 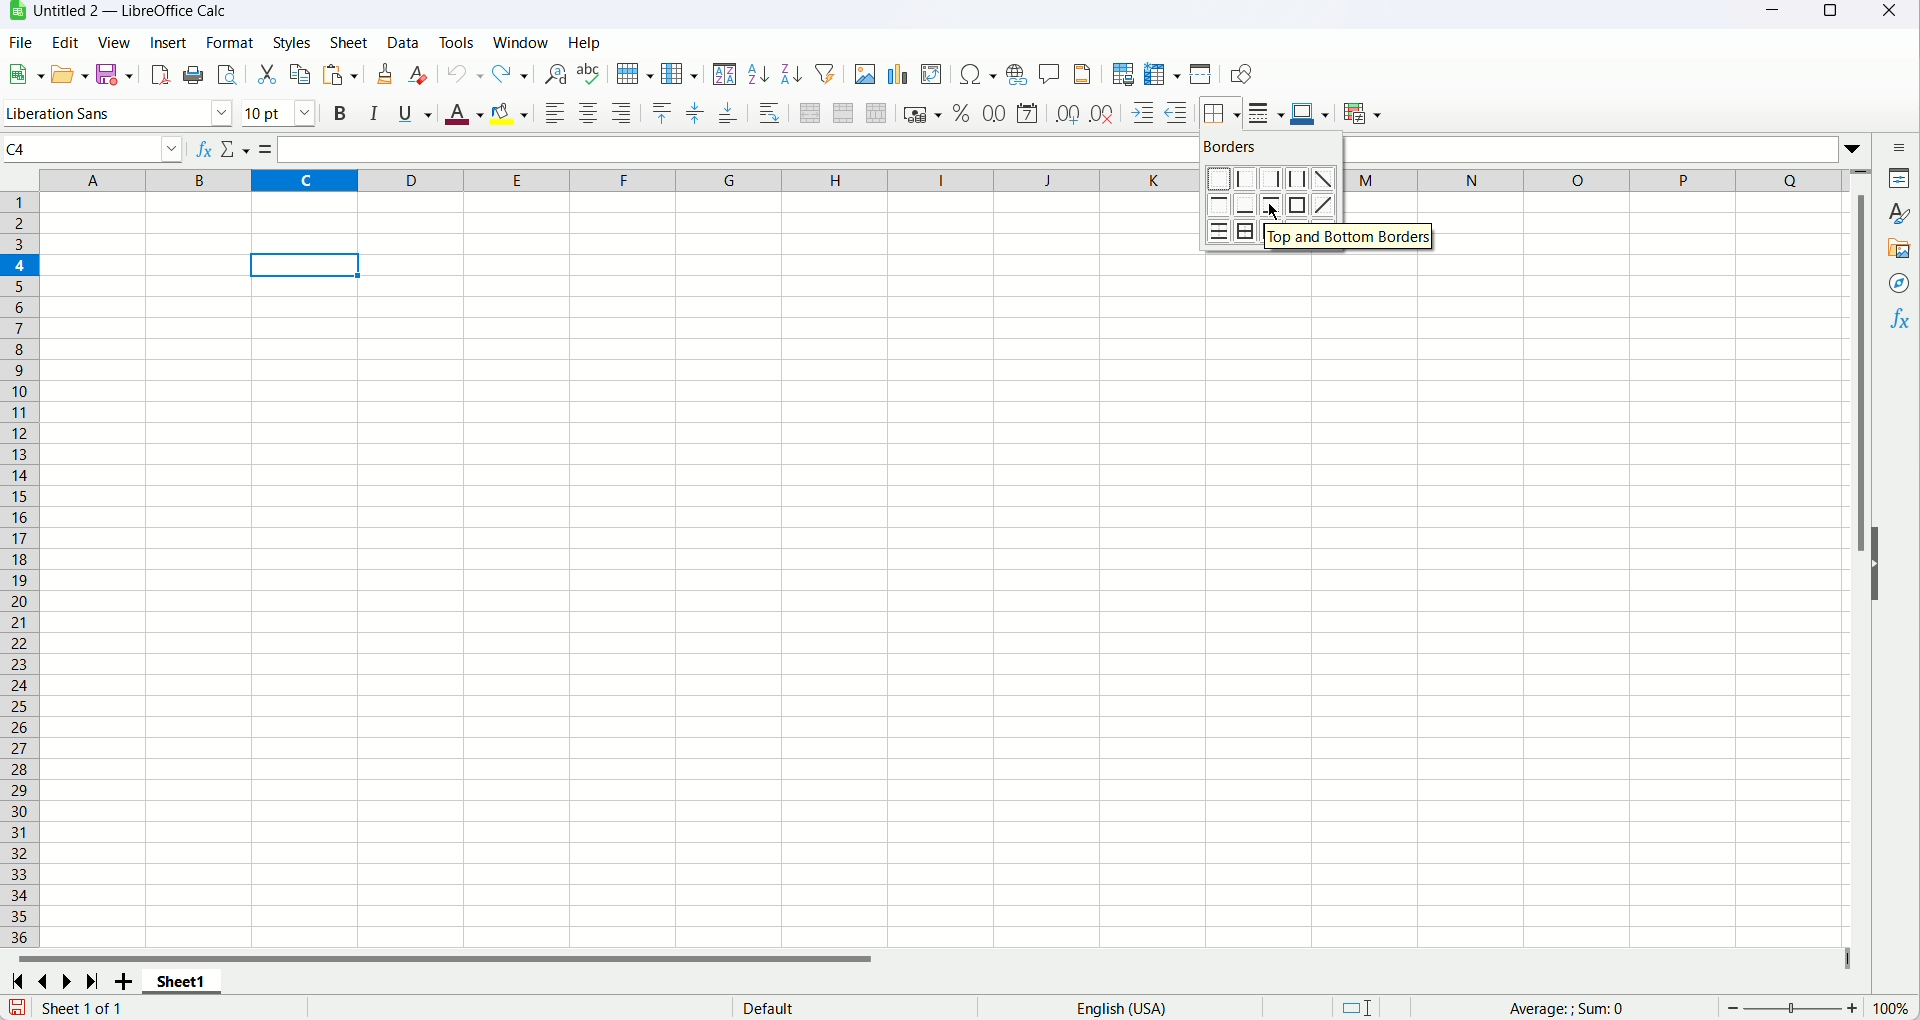 I want to click on All horizontal lines, so click(x=1222, y=232).